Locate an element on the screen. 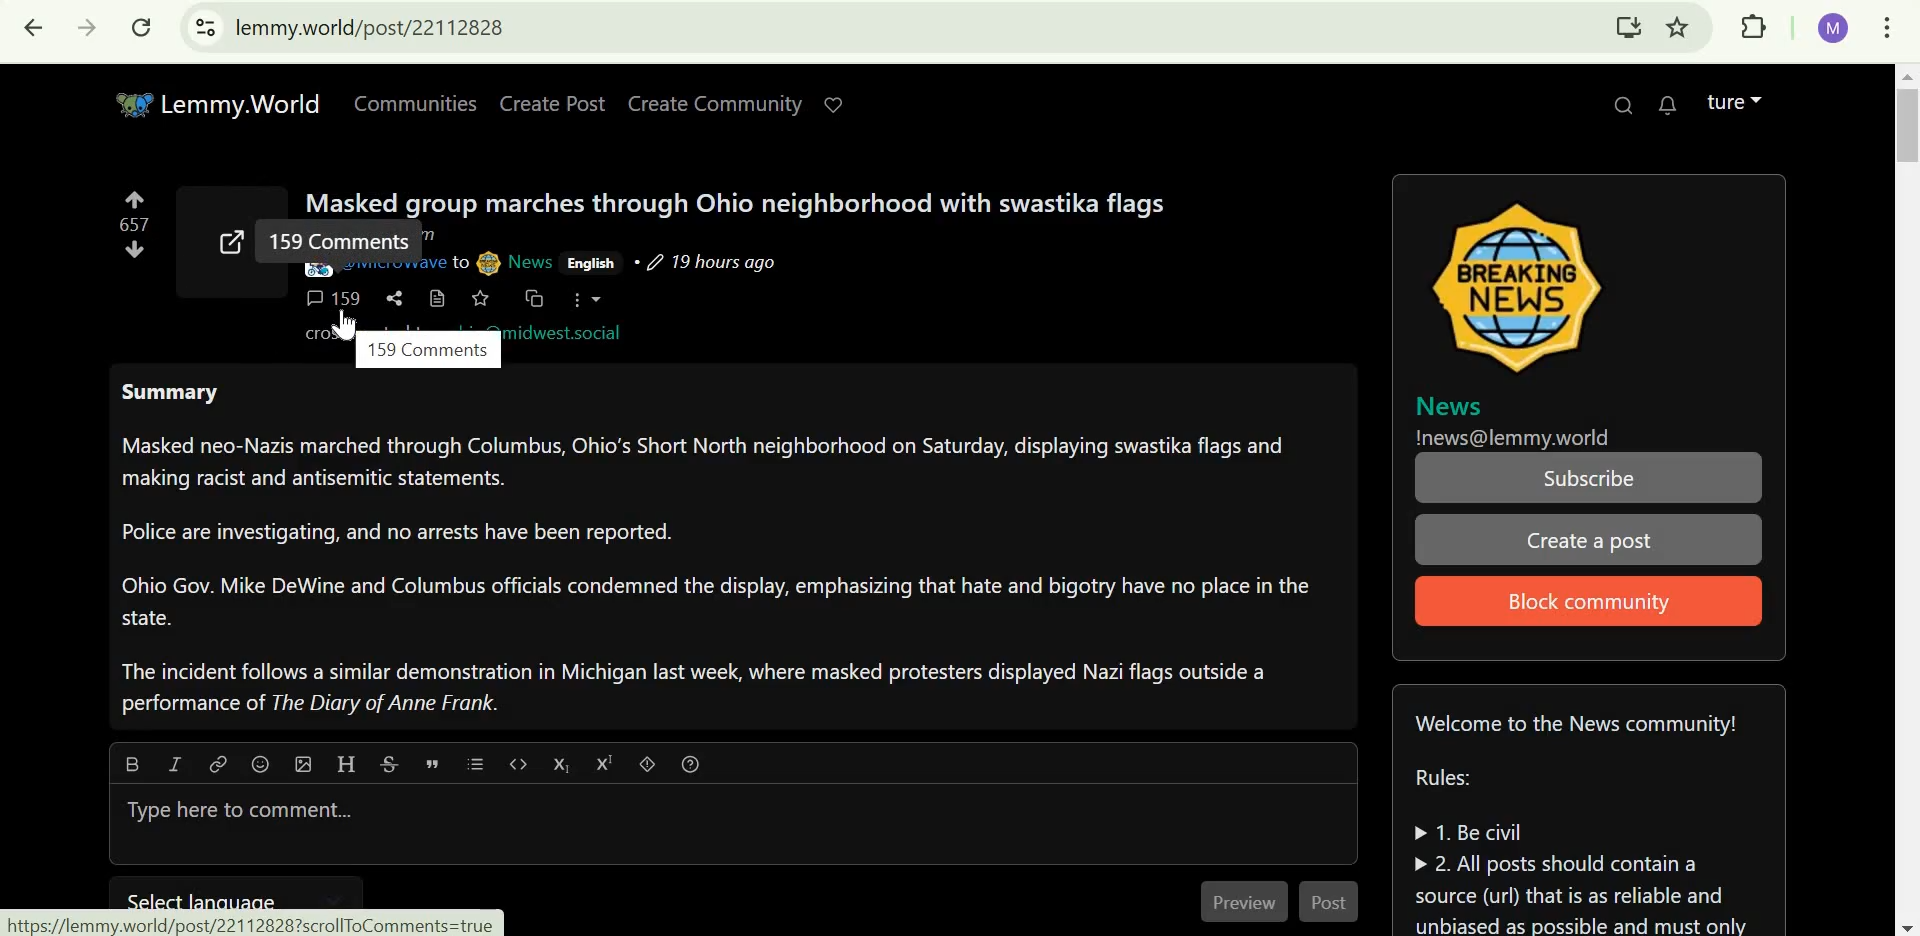 The width and height of the screenshot is (1920, 936). Click to go back, hold to see history is located at coordinates (37, 29).